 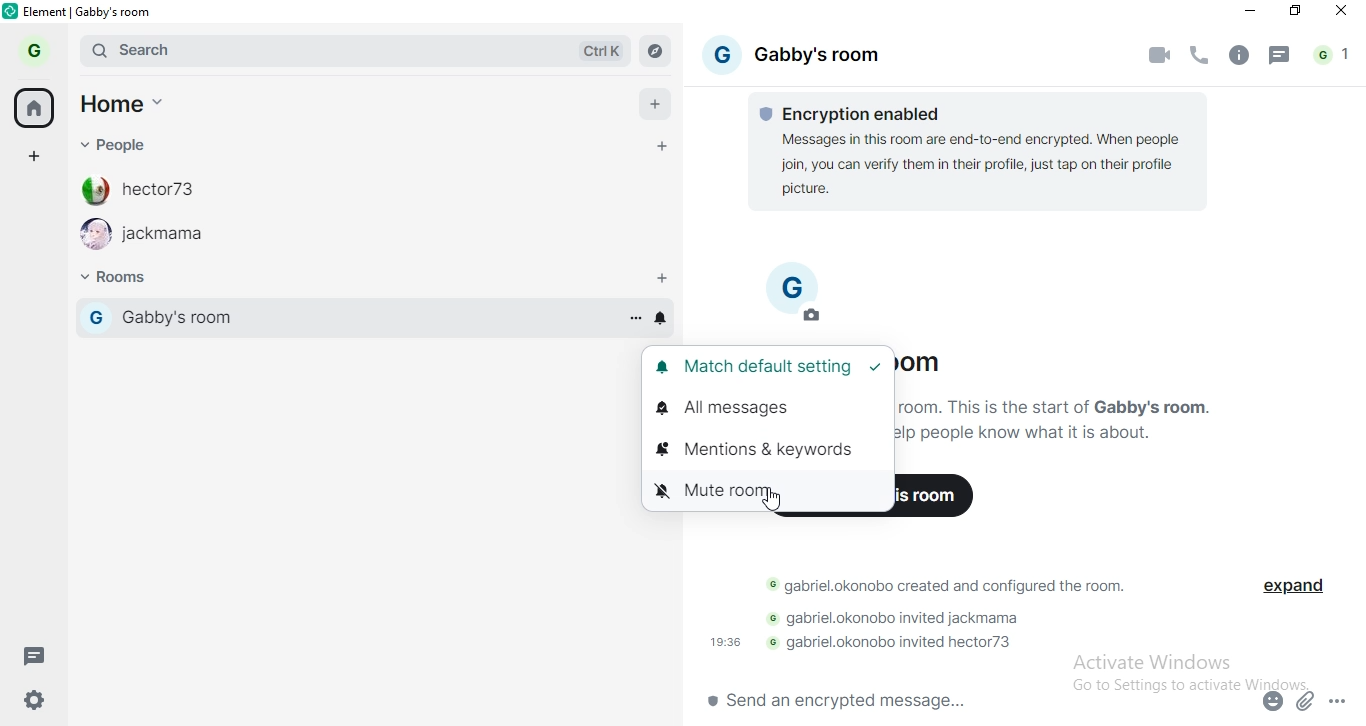 I want to click on profile, so click(x=721, y=56).